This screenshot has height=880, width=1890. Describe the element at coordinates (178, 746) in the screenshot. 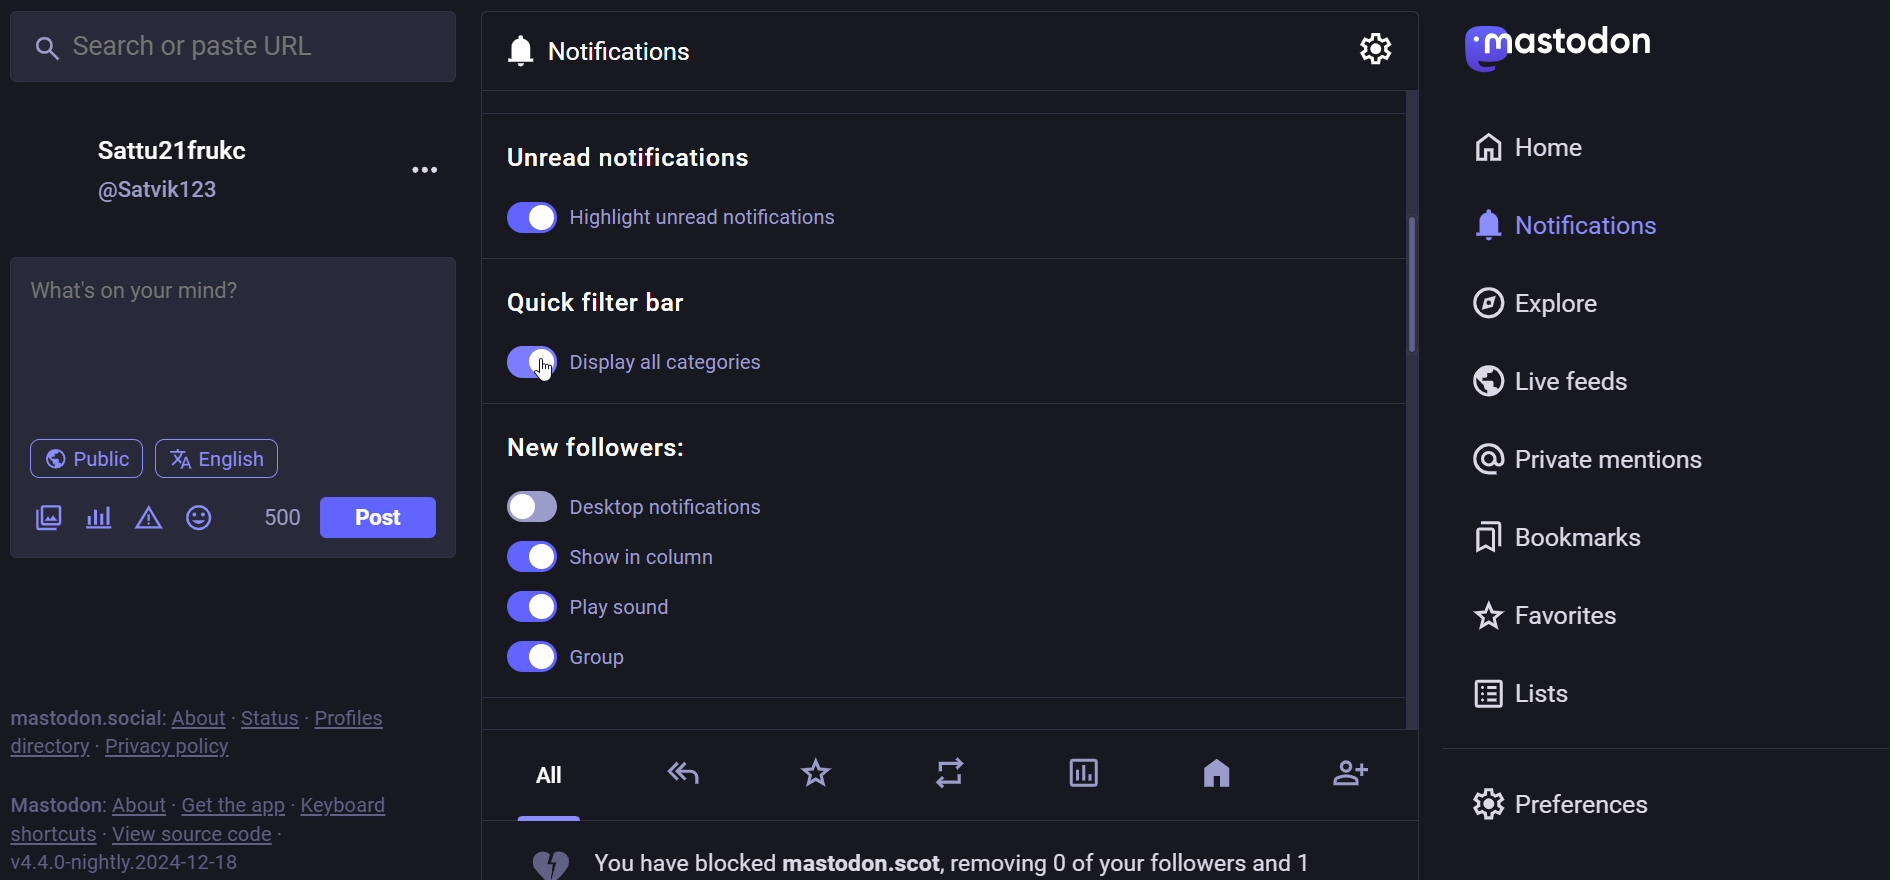

I see `privacy policy` at that location.